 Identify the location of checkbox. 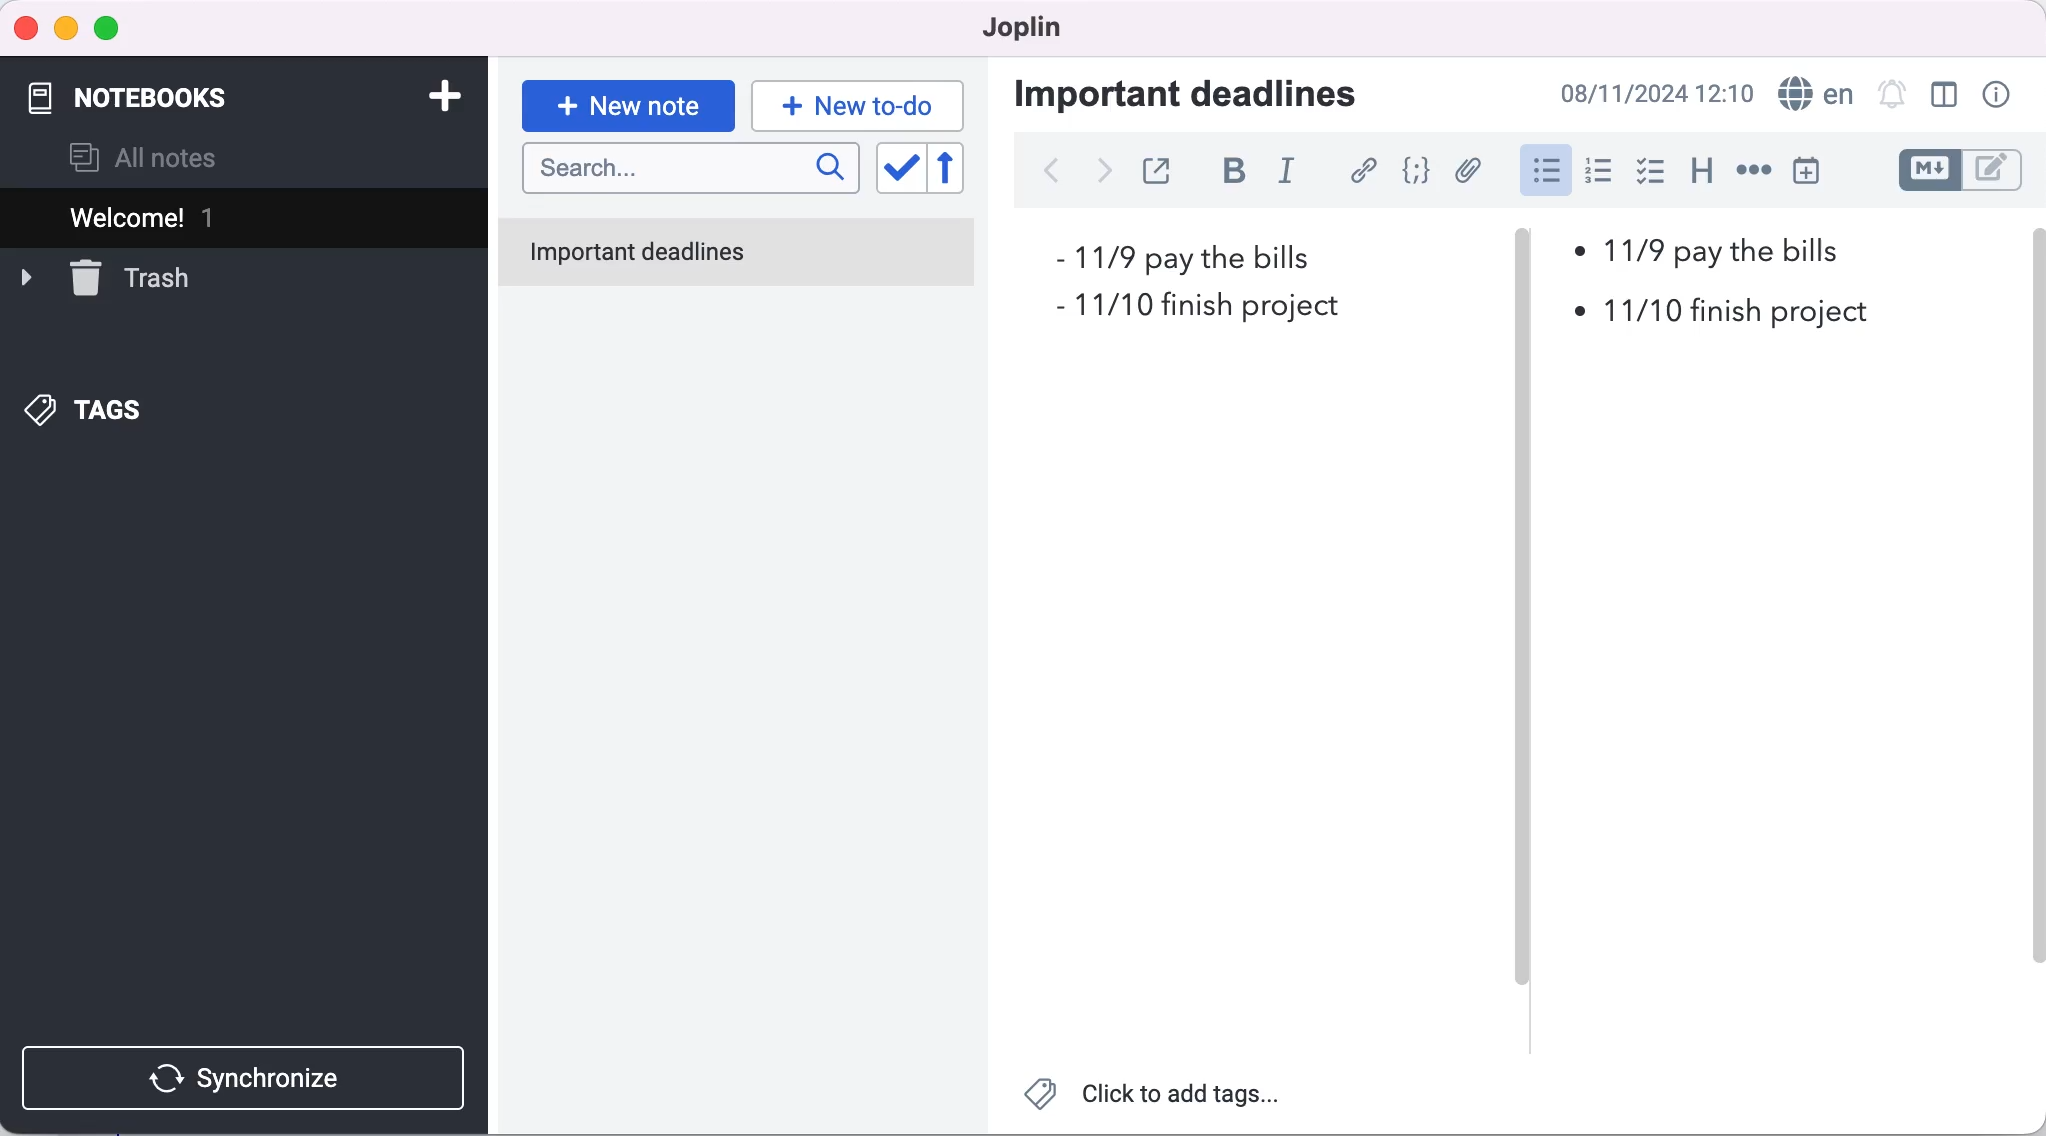
(1651, 174).